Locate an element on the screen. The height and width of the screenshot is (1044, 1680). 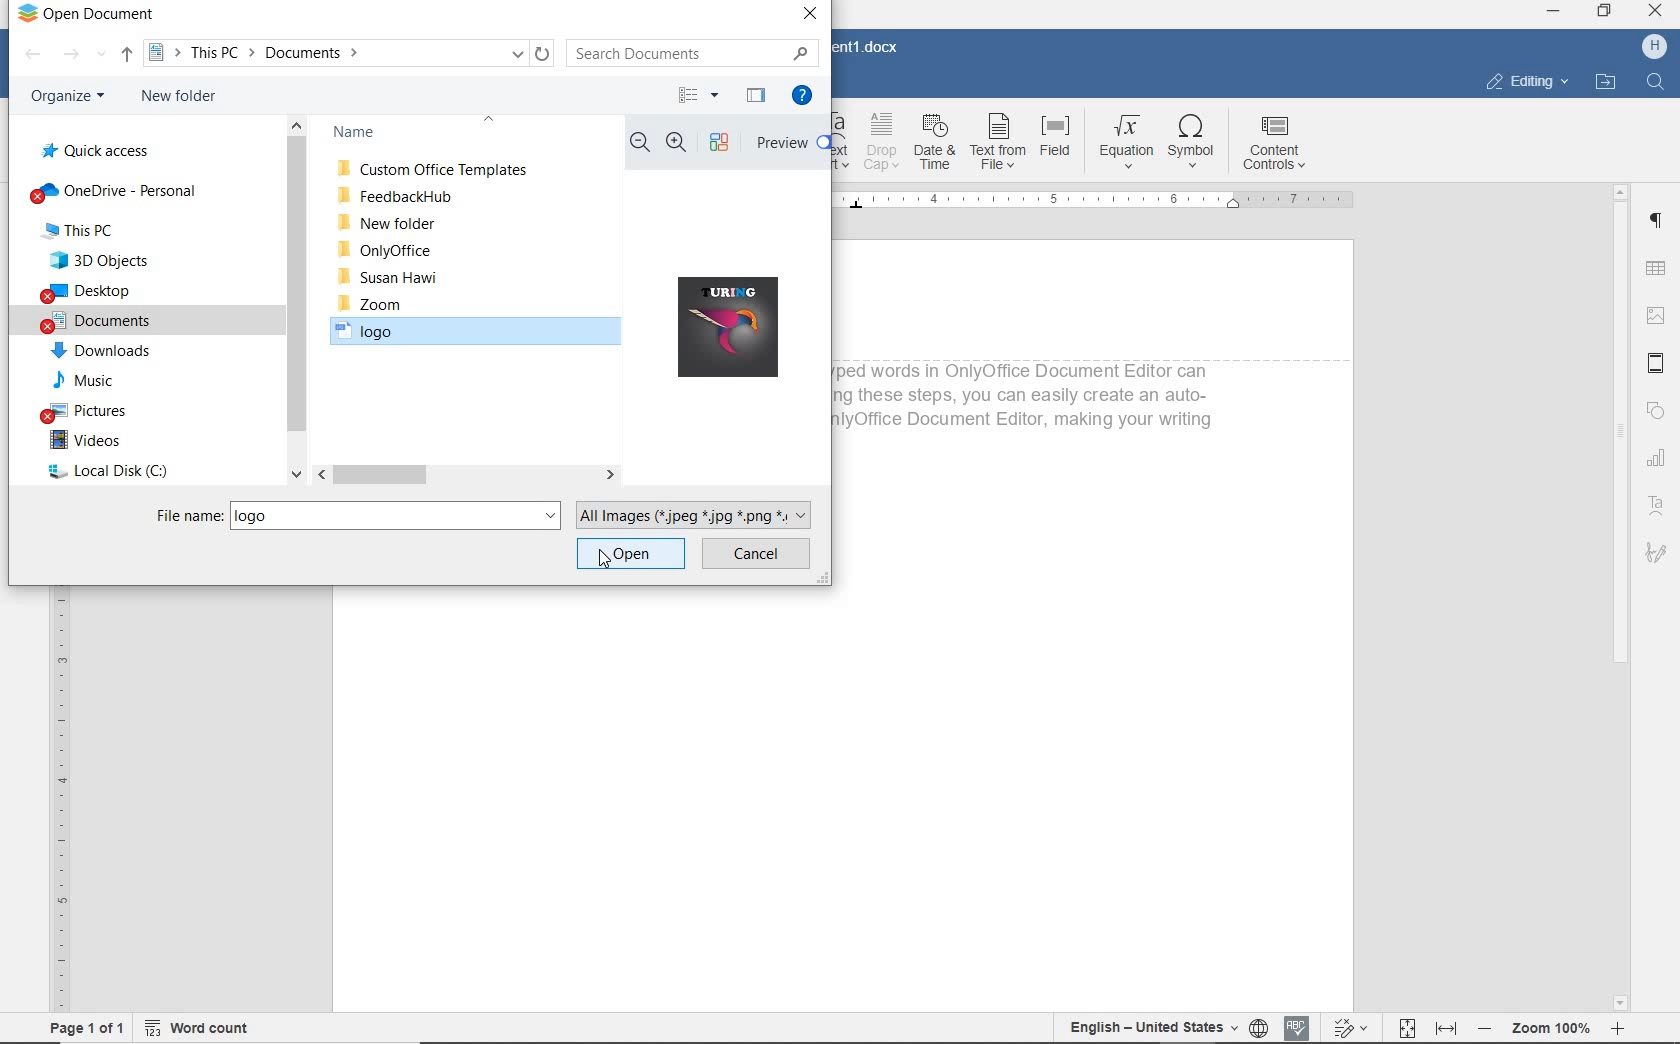
ORGANIZE is located at coordinates (64, 97).